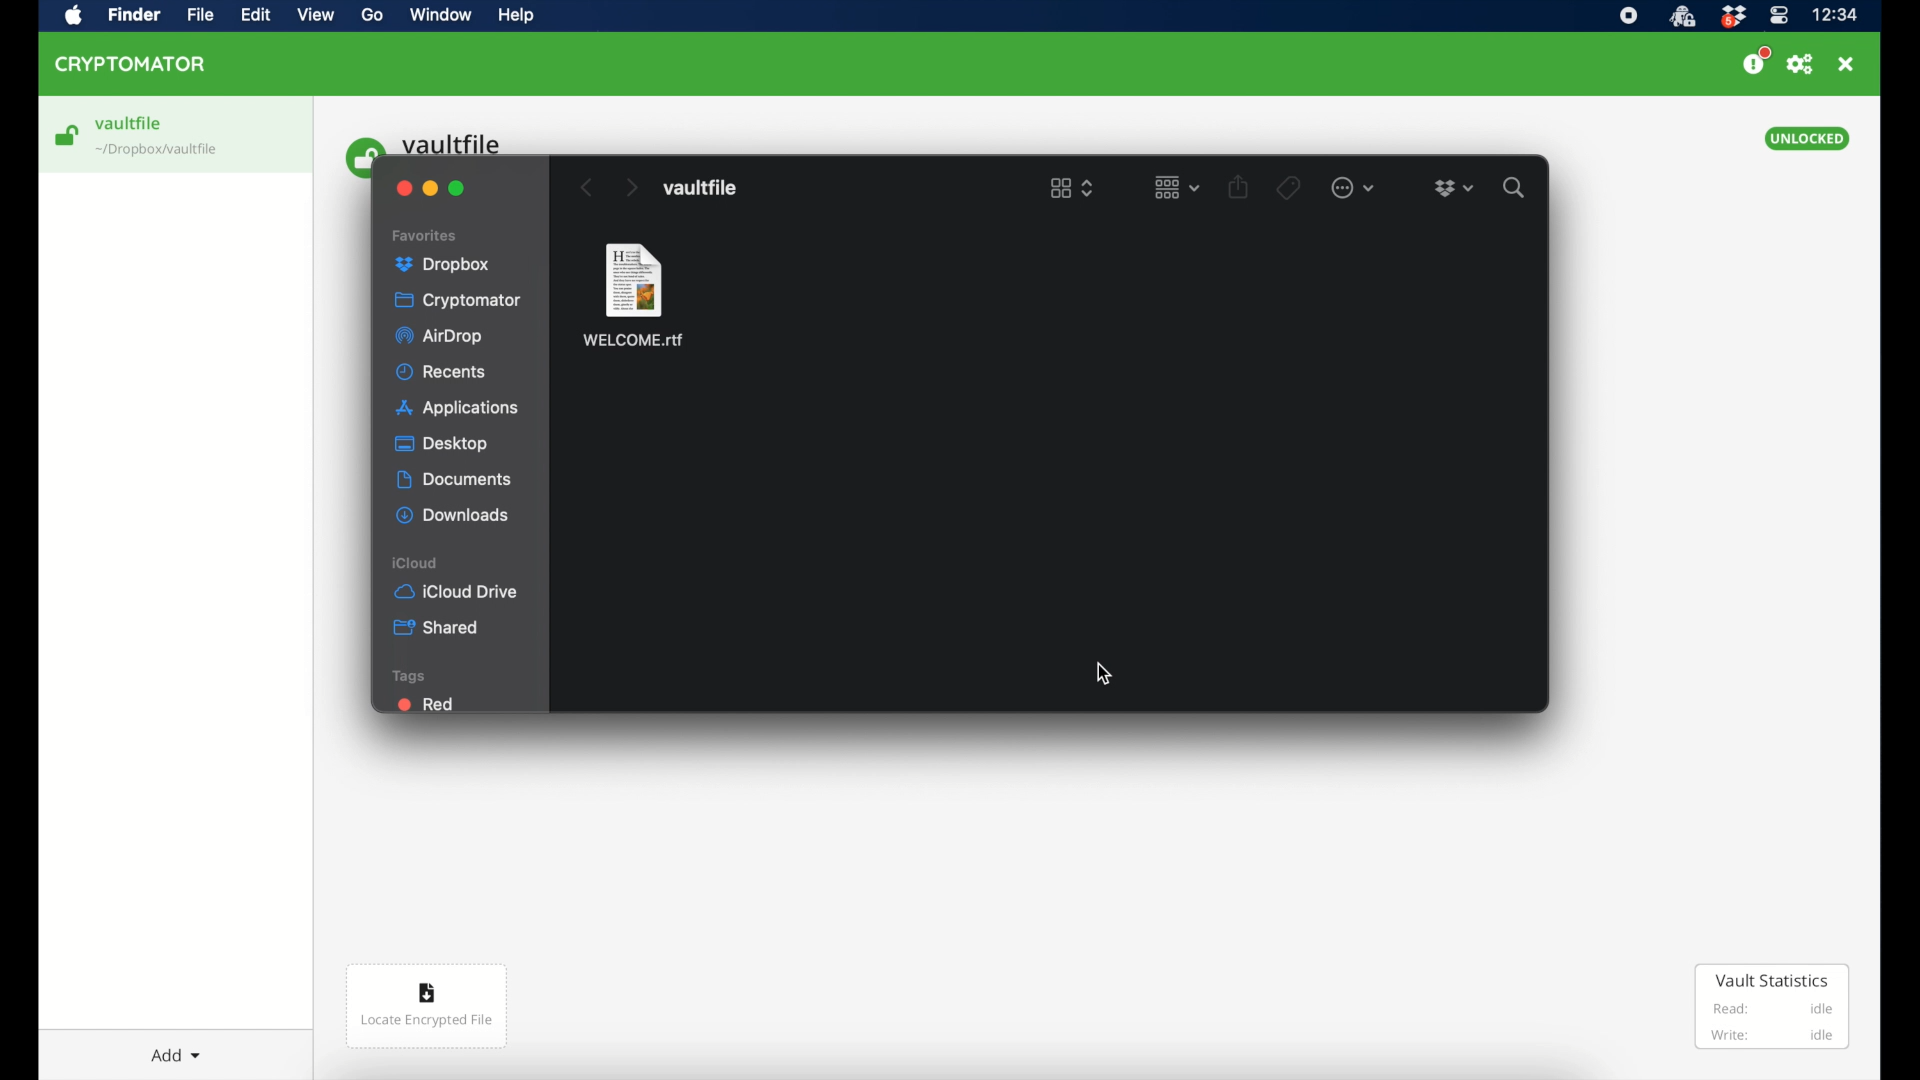  What do you see at coordinates (430, 188) in the screenshot?
I see `minimize` at bounding box center [430, 188].